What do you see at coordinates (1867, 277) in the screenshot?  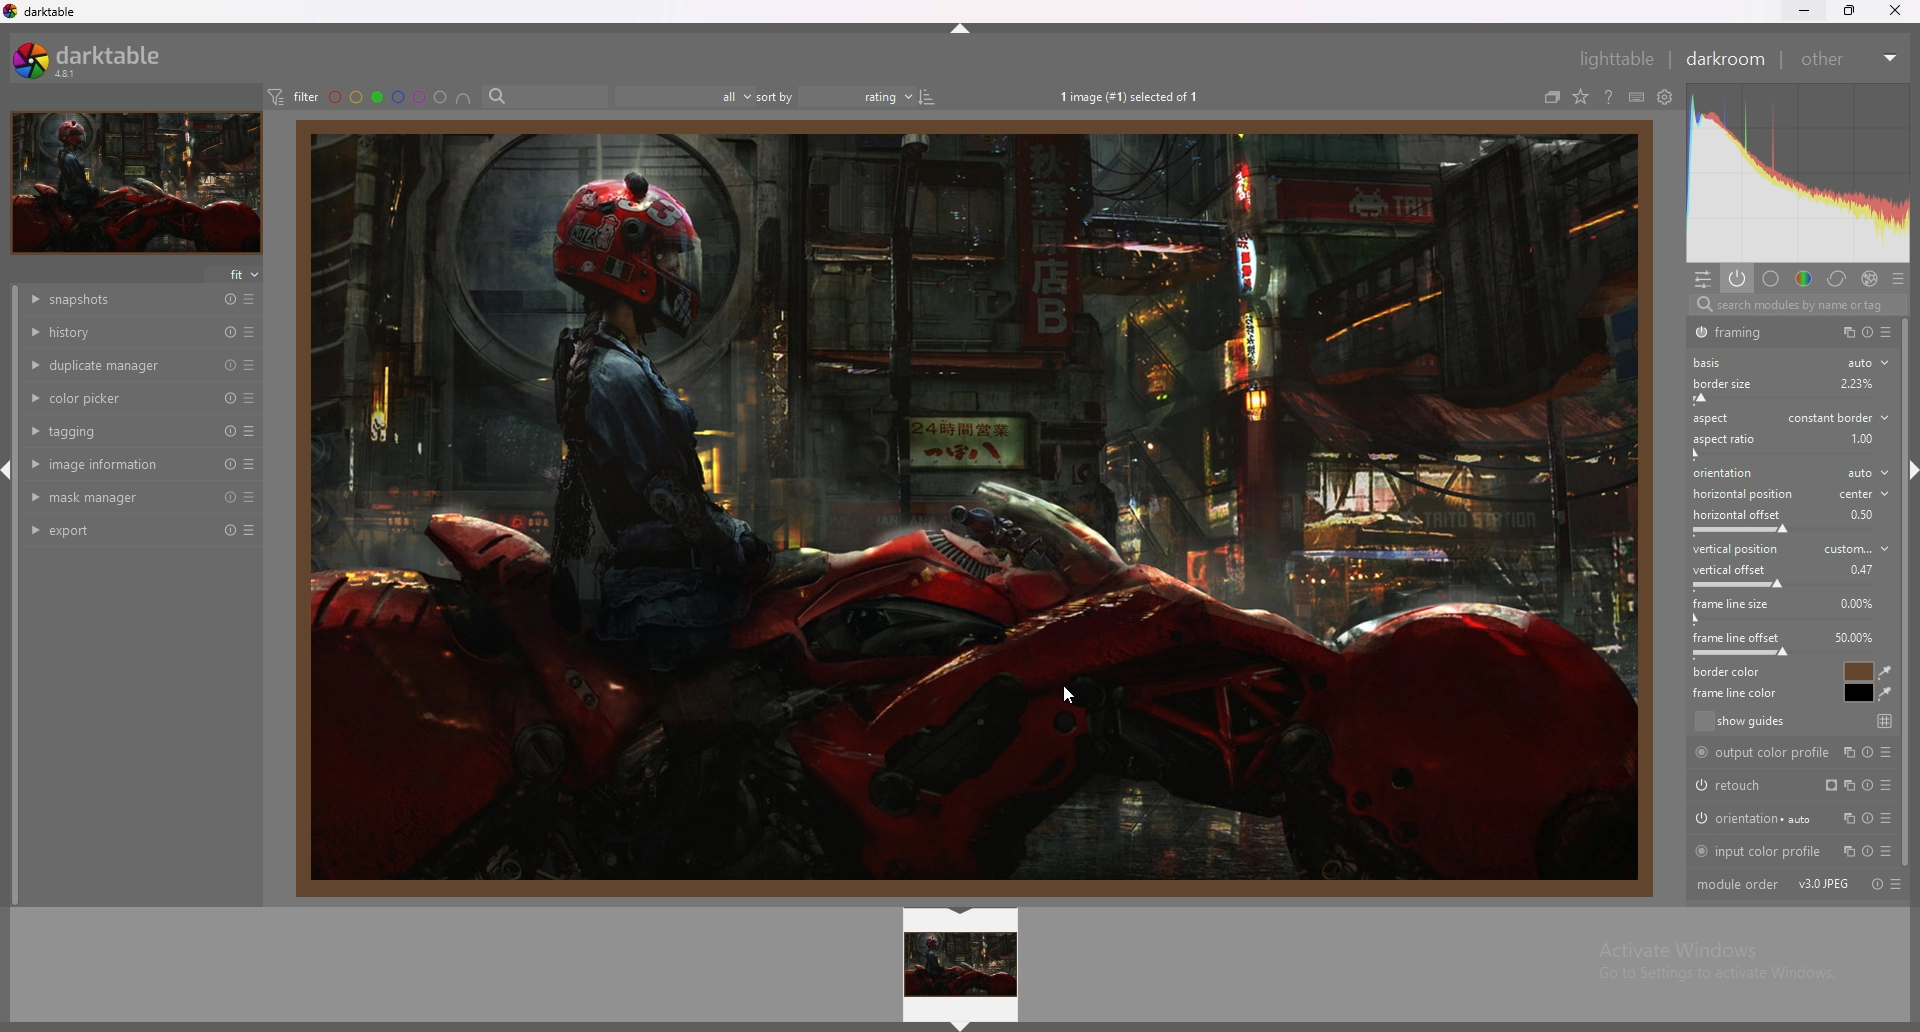 I see `effect` at bounding box center [1867, 277].